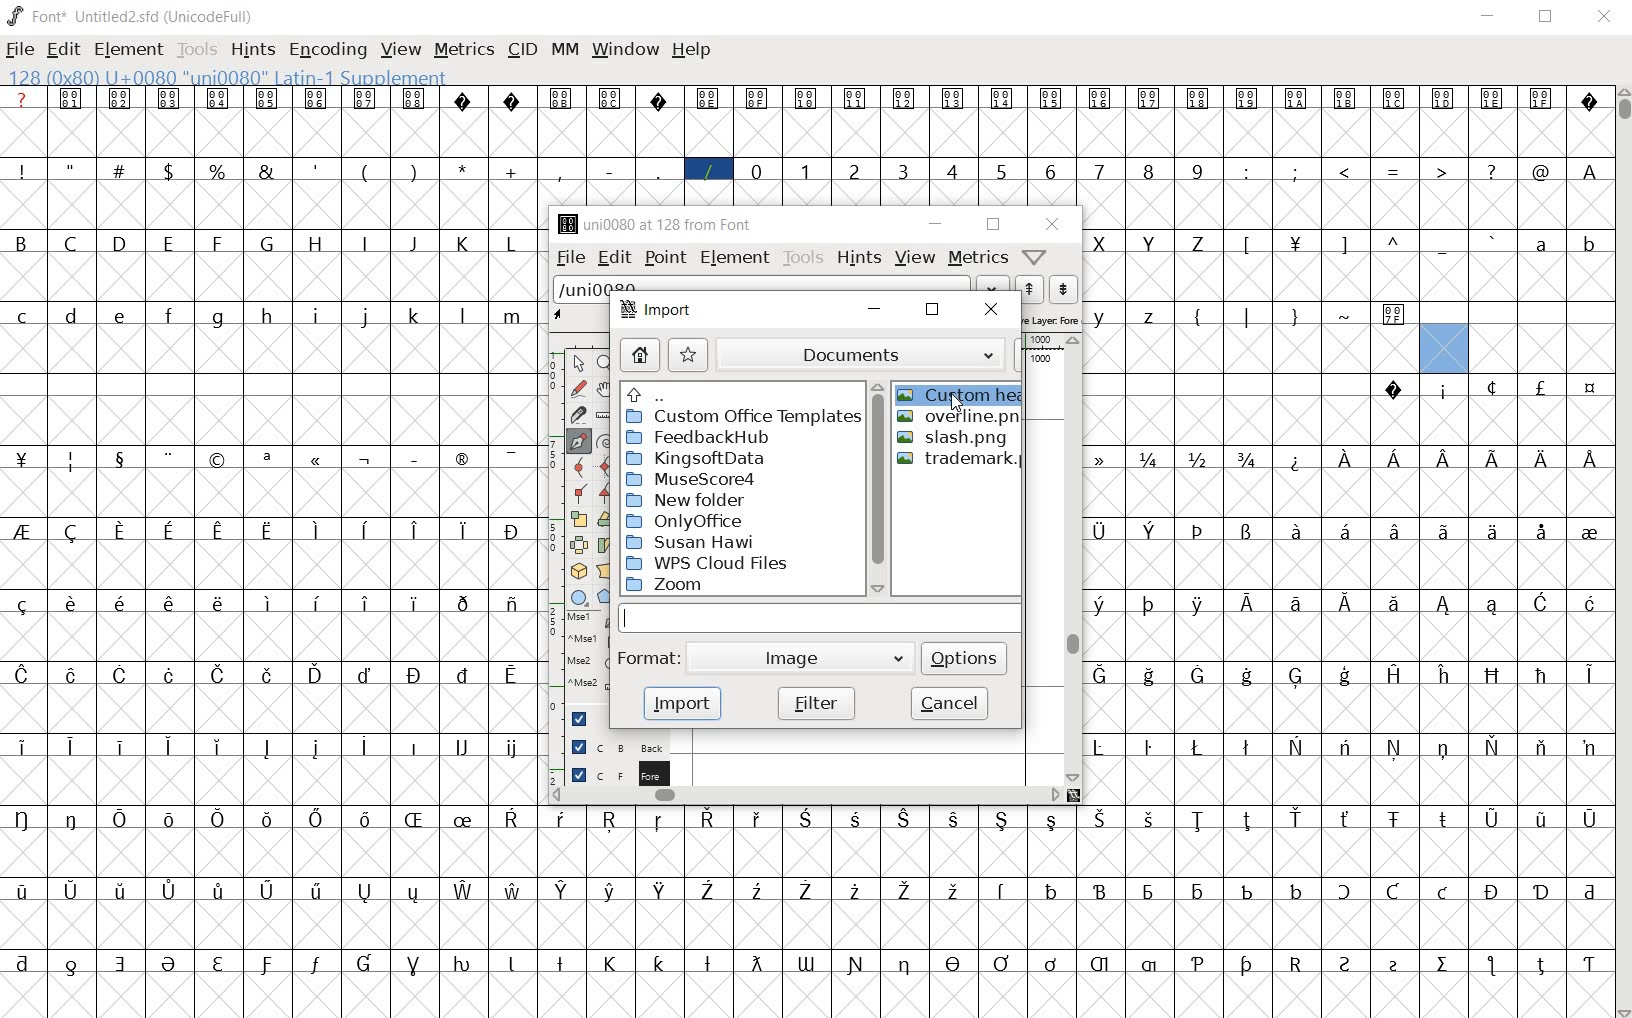 The image size is (1632, 1018). I want to click on glyph, so click(1345, 819).